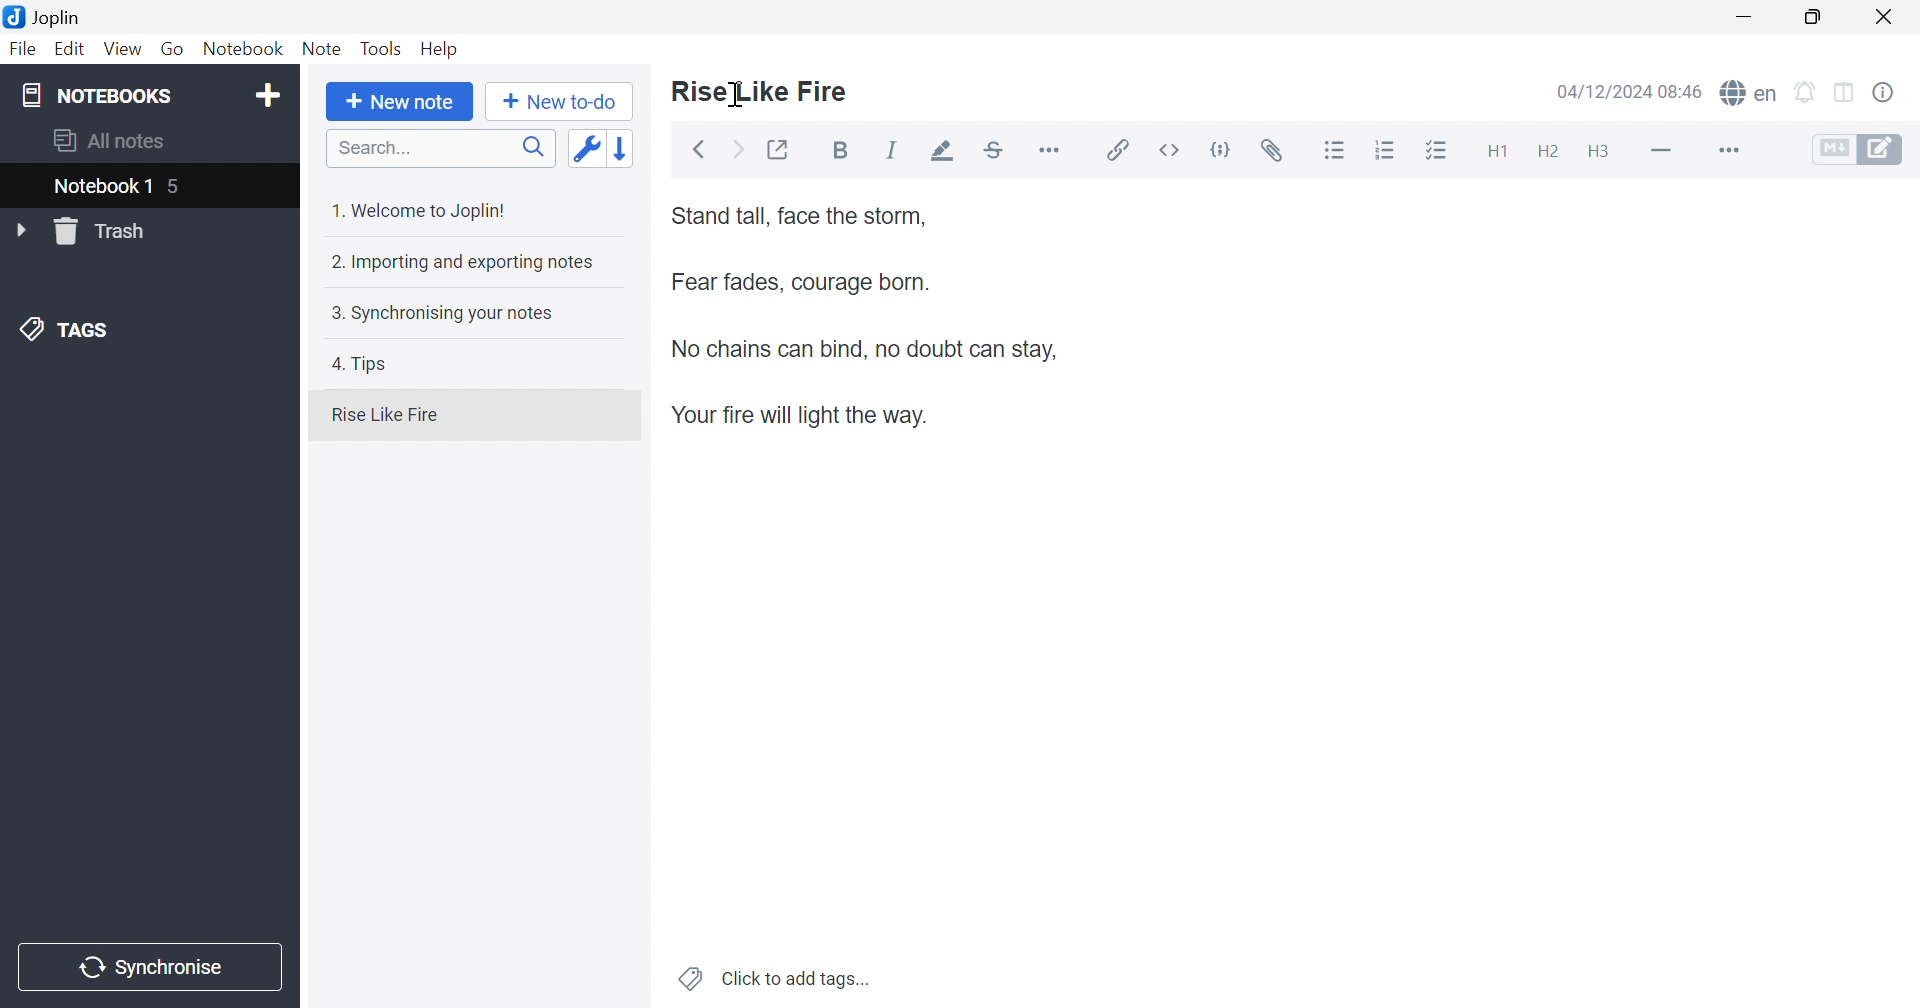 This screenshot has height=1008, width=1920. What do you see at coordinates (360, 366) in the screenshot?
I see `4. Tips` at bounding box center [360, 366].